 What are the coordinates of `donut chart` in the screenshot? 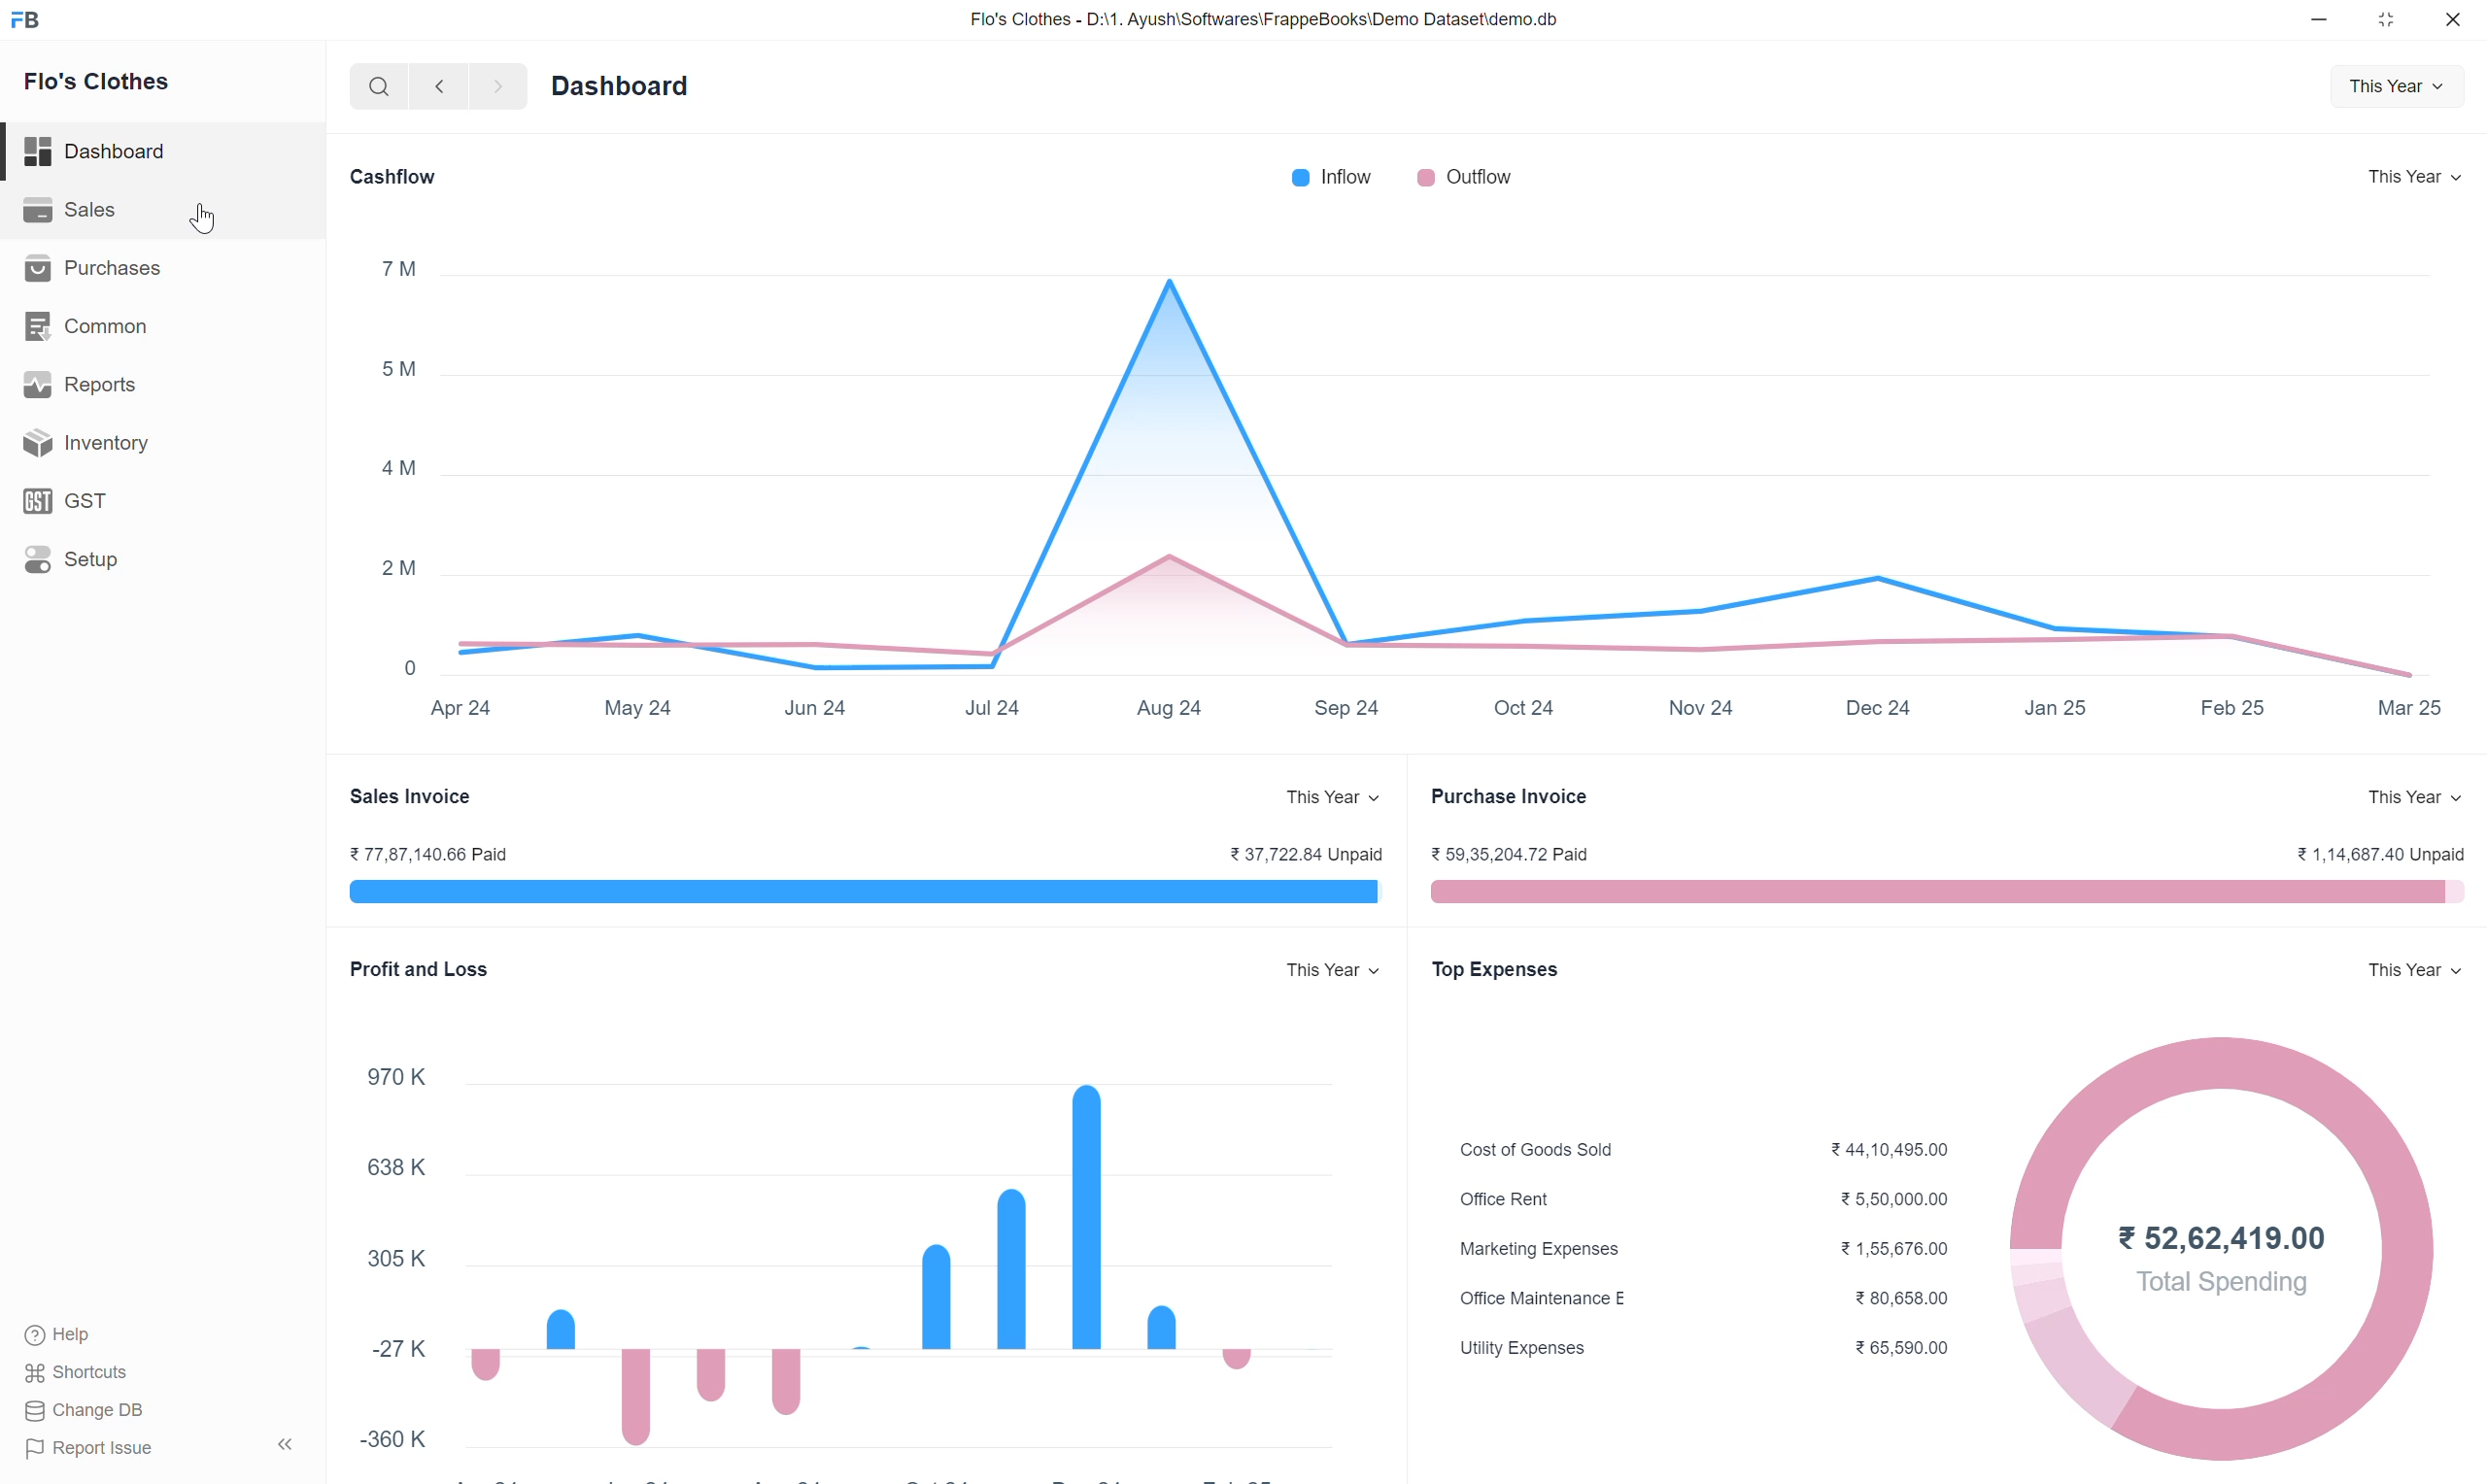 It's located at (2046, 1256).